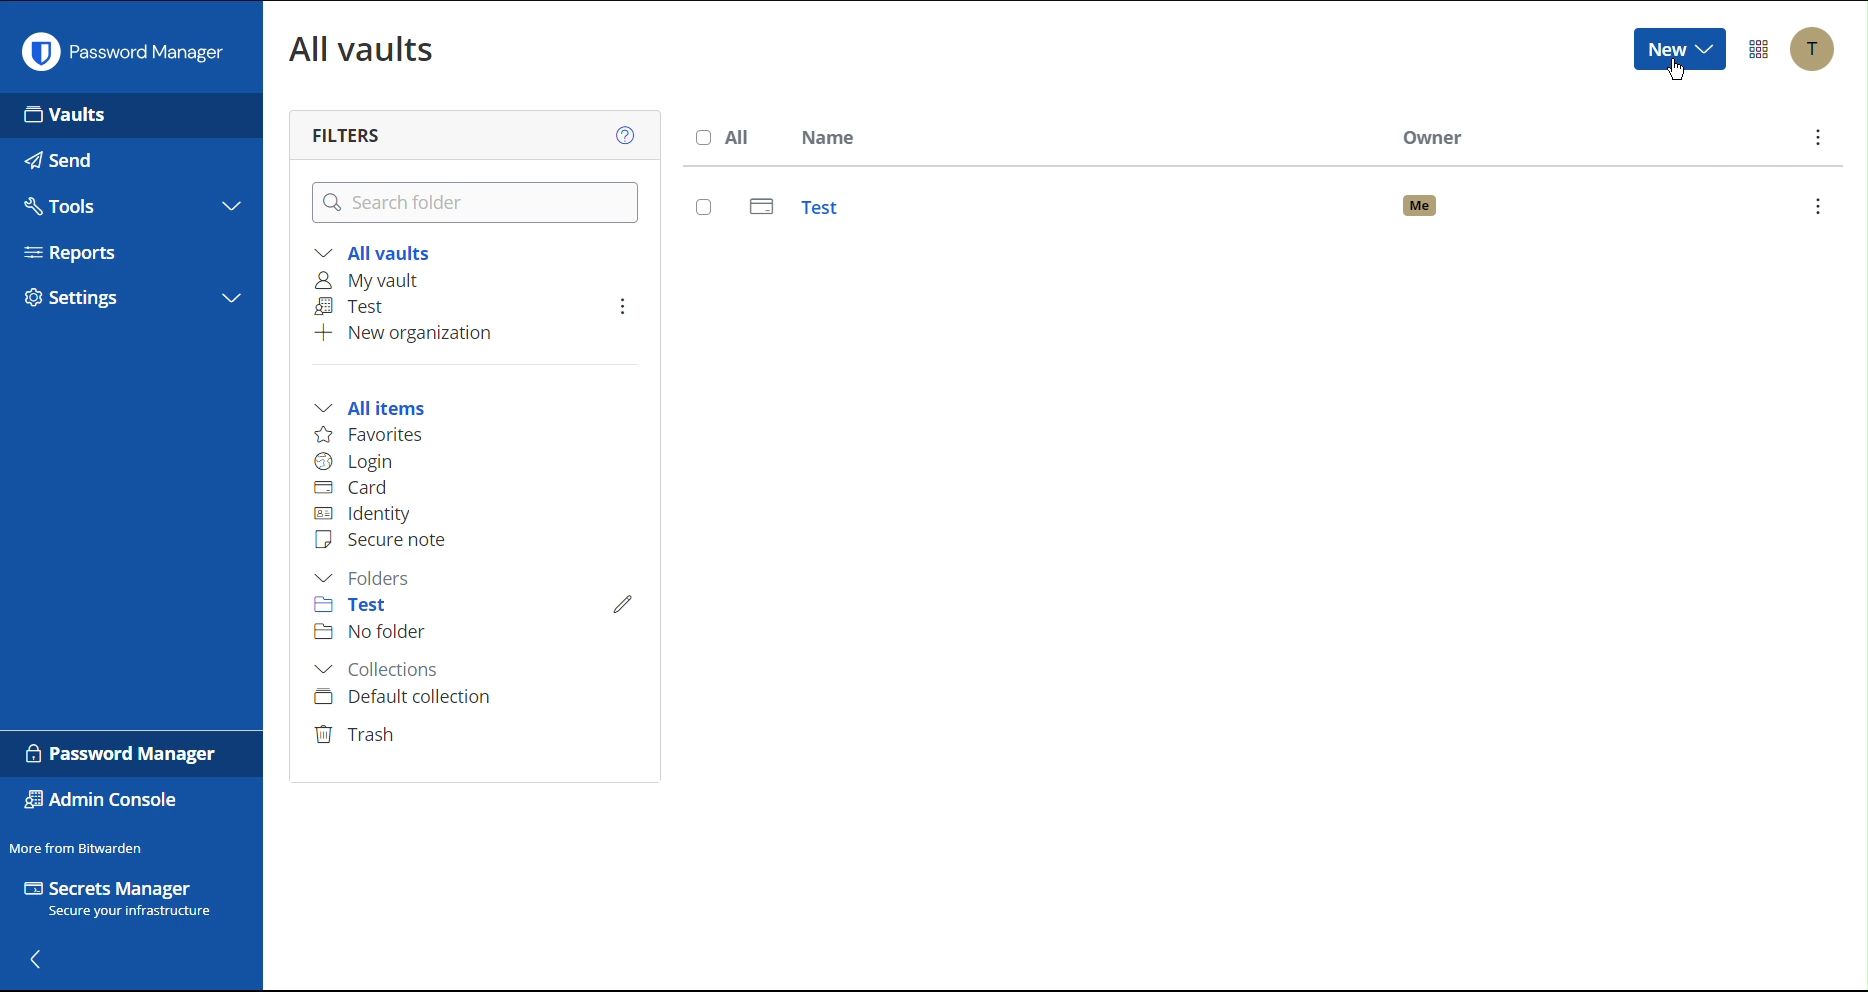 Image resolution: width=1868 pixels, height=992 pixels. Describe the element at coordinates (38, 957) in the screenshot. I see `Back` at that location.